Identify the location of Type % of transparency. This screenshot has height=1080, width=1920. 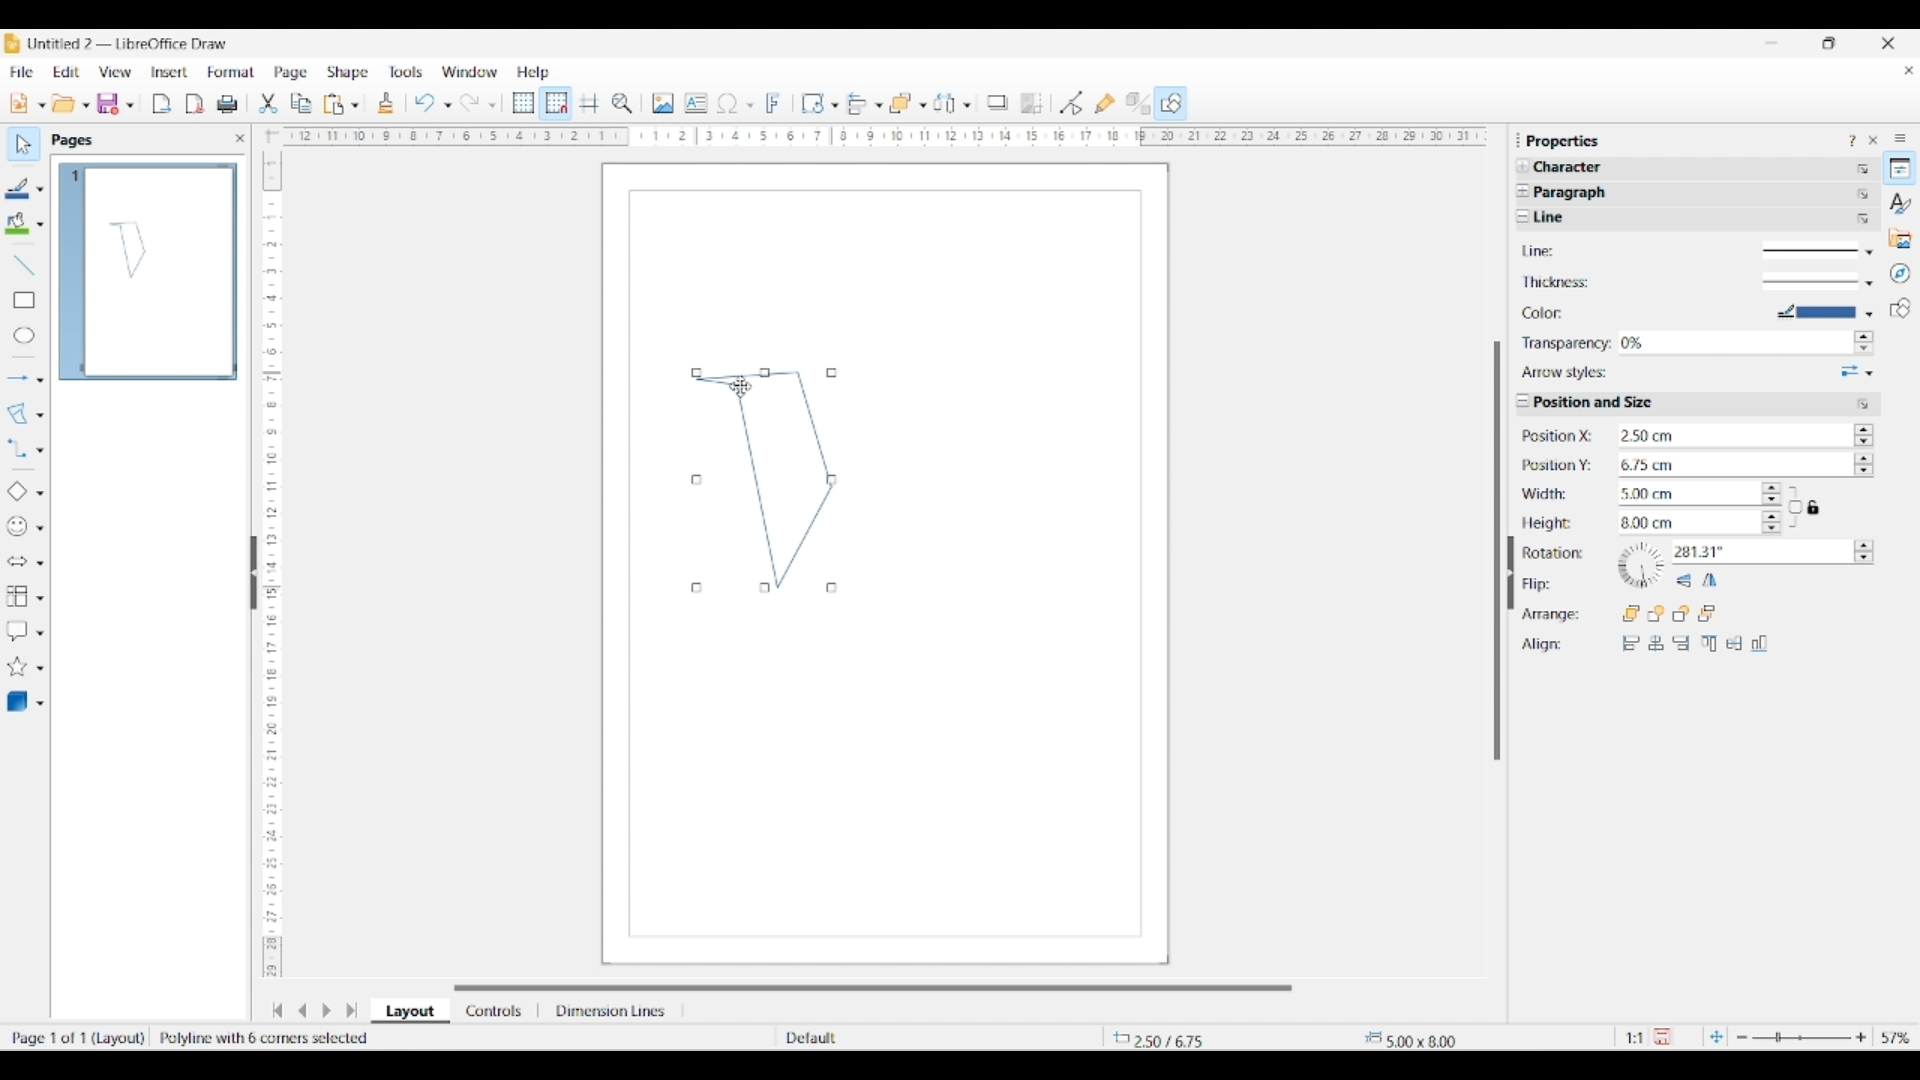
(1734, 343).